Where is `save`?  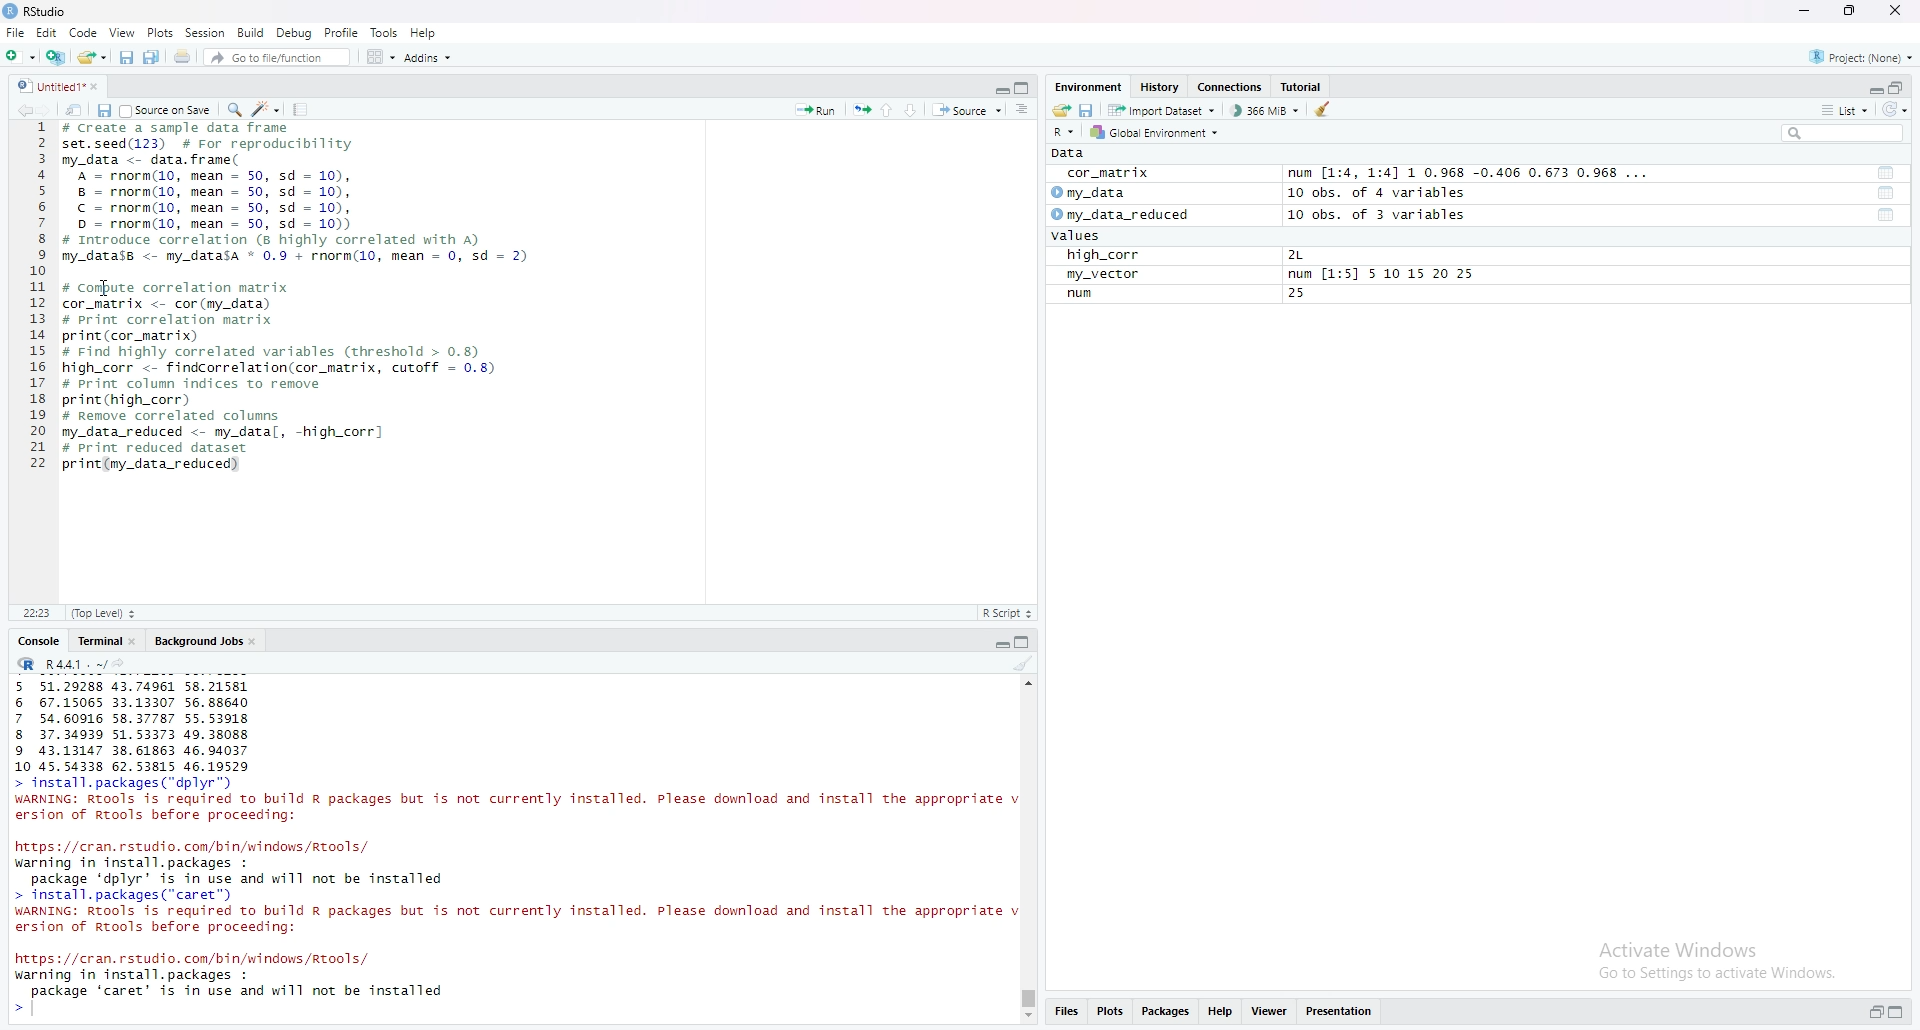 save is located at coordinates (102, 110).